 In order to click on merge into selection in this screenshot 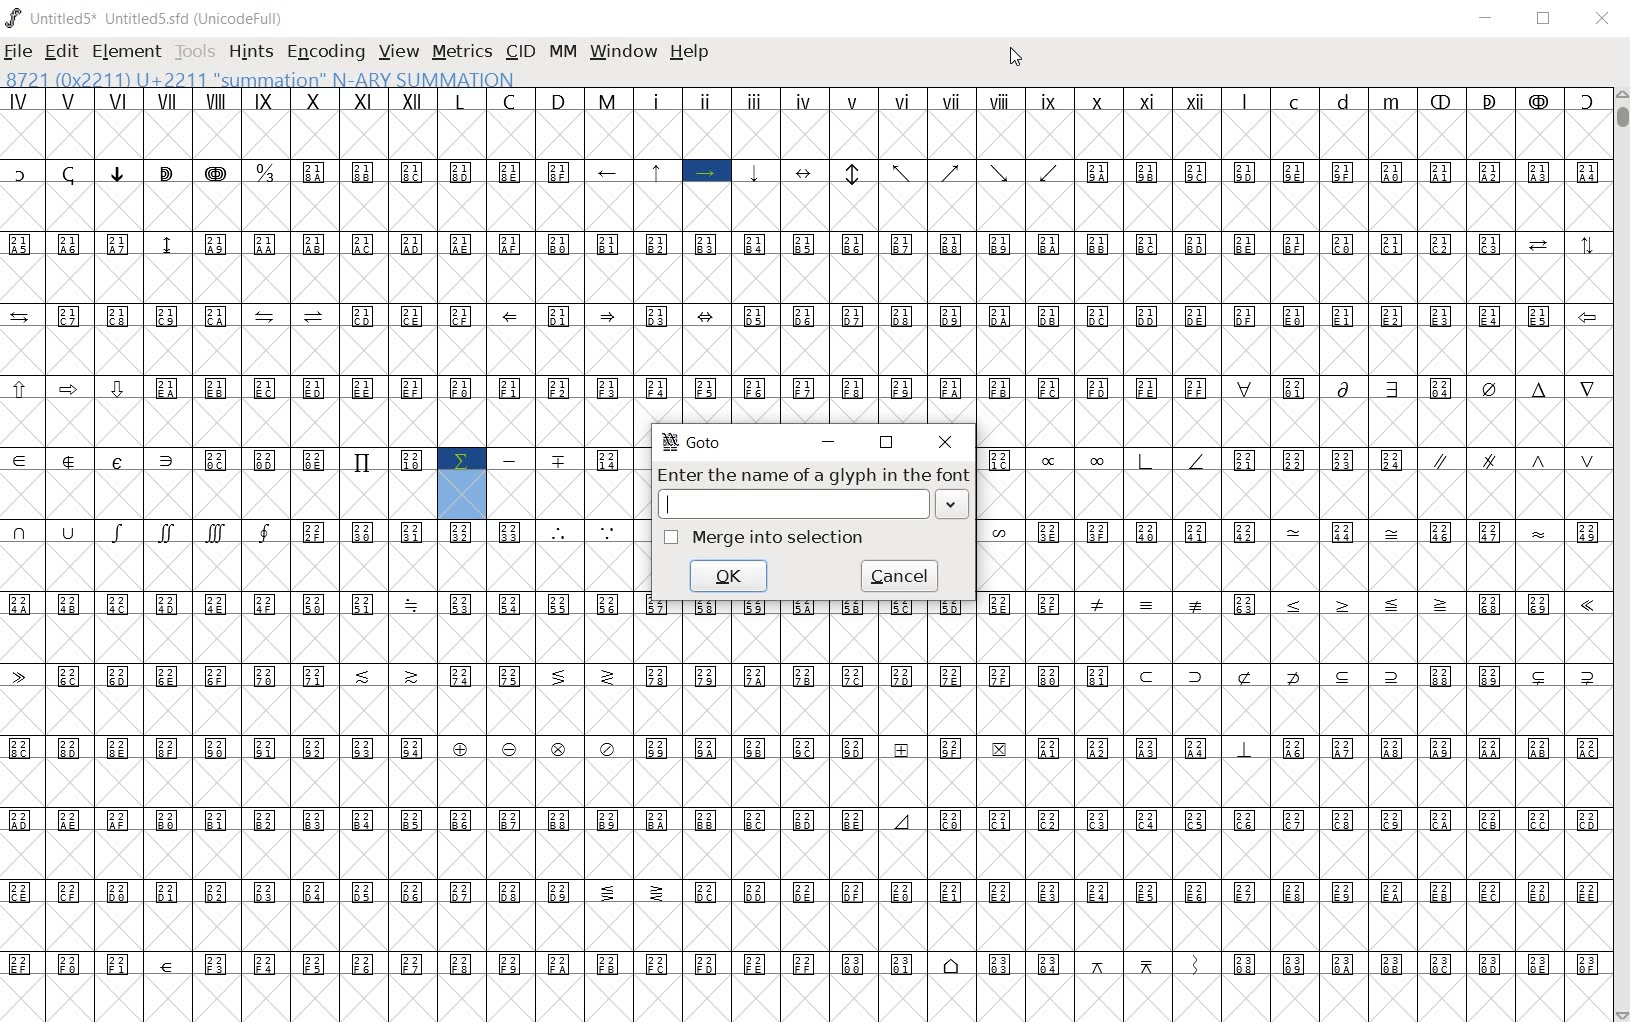, I will do `click(768, 538)`.